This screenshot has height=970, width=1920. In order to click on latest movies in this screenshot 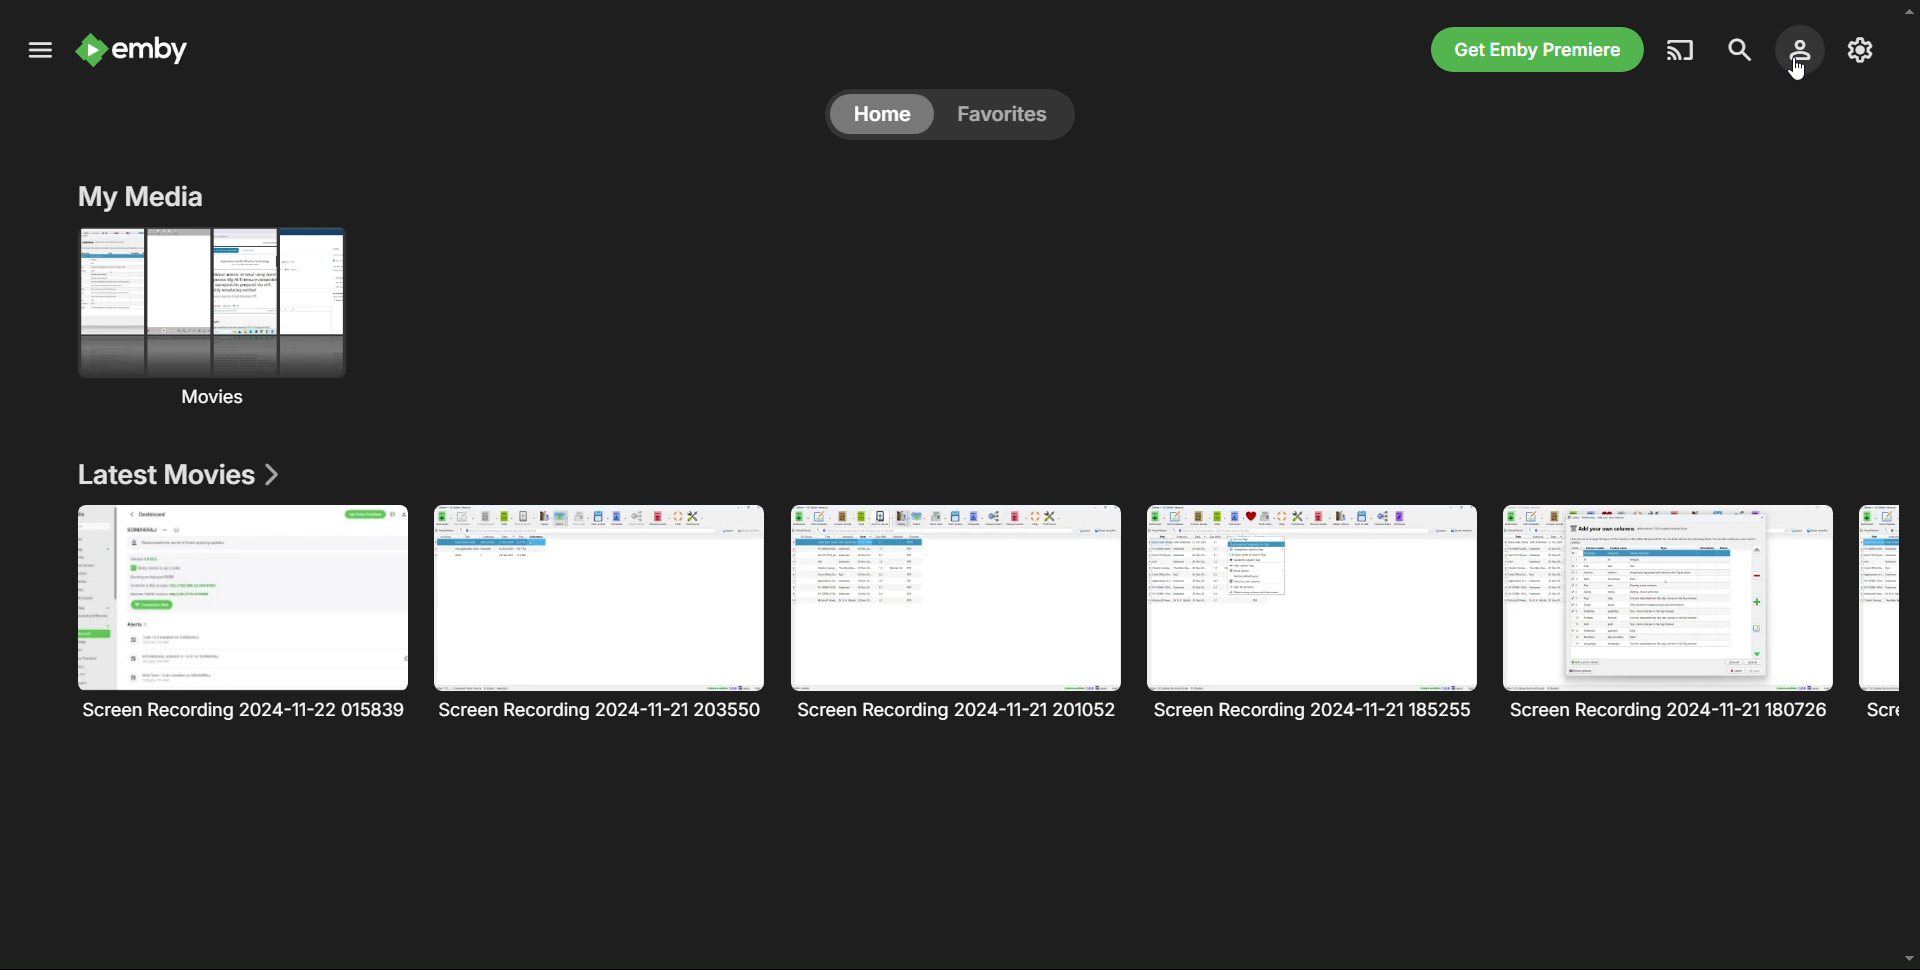, I will do `click(177, 475)`.